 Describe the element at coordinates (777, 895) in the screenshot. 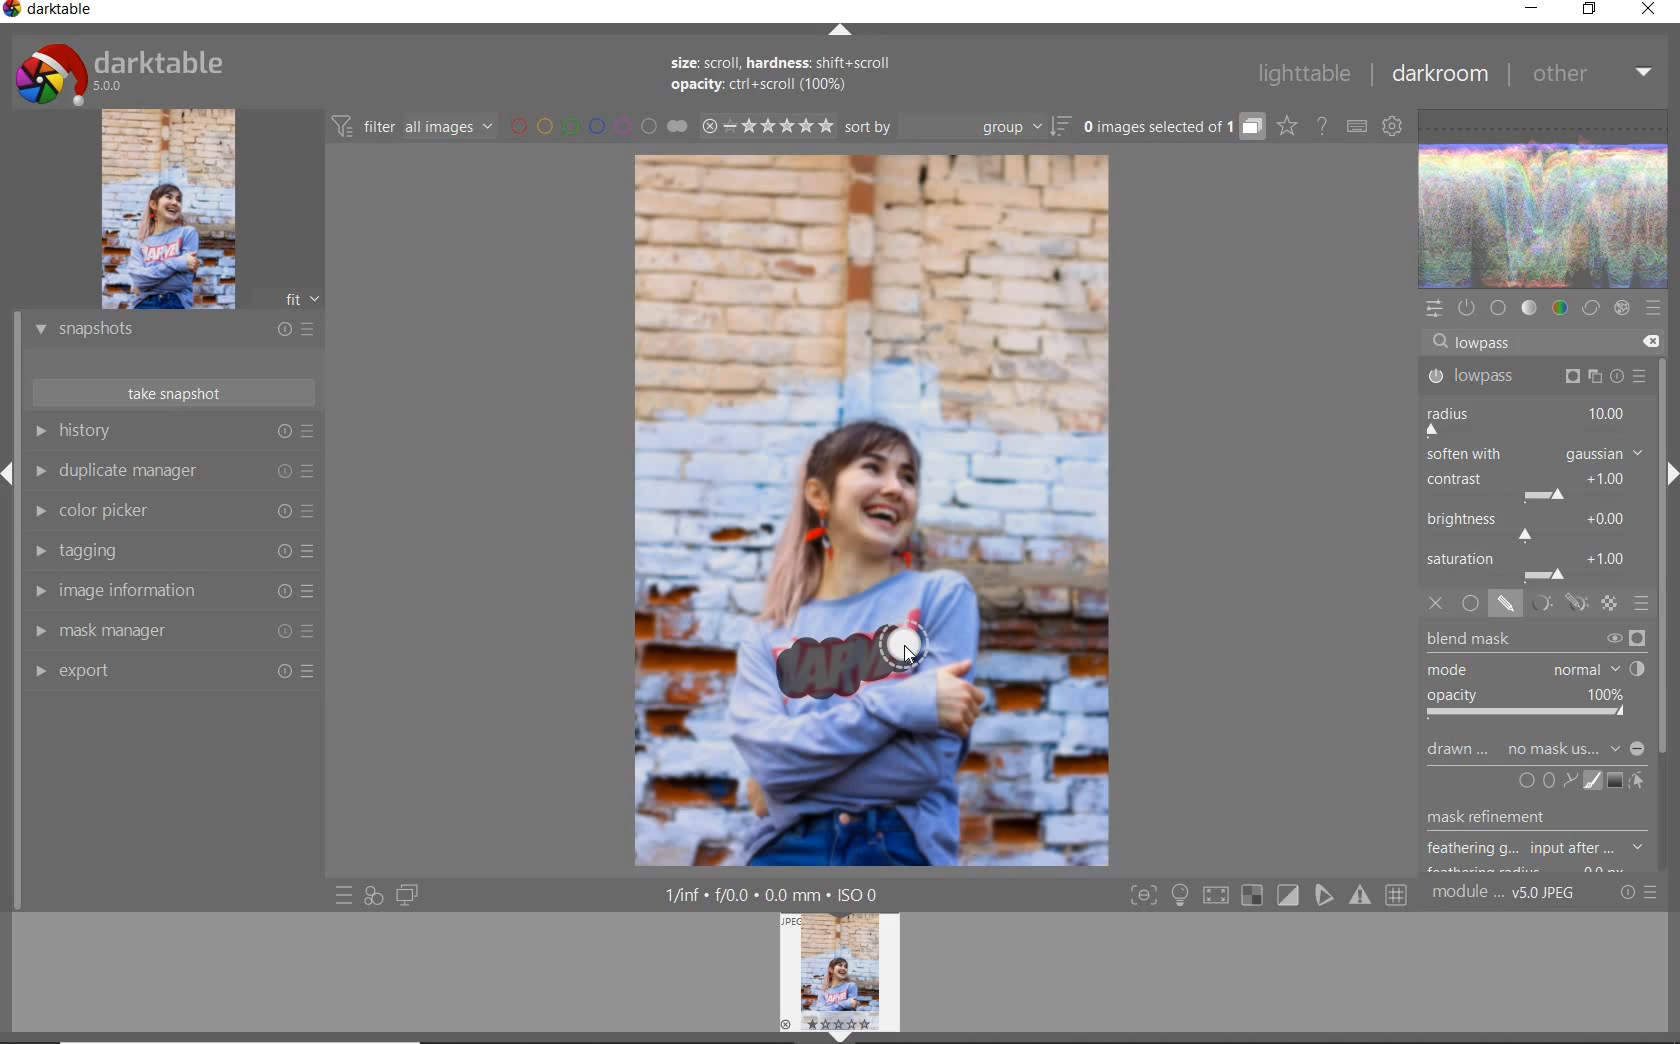

I see `1/inf*f/0.0 mm*ISO 0` at that location.